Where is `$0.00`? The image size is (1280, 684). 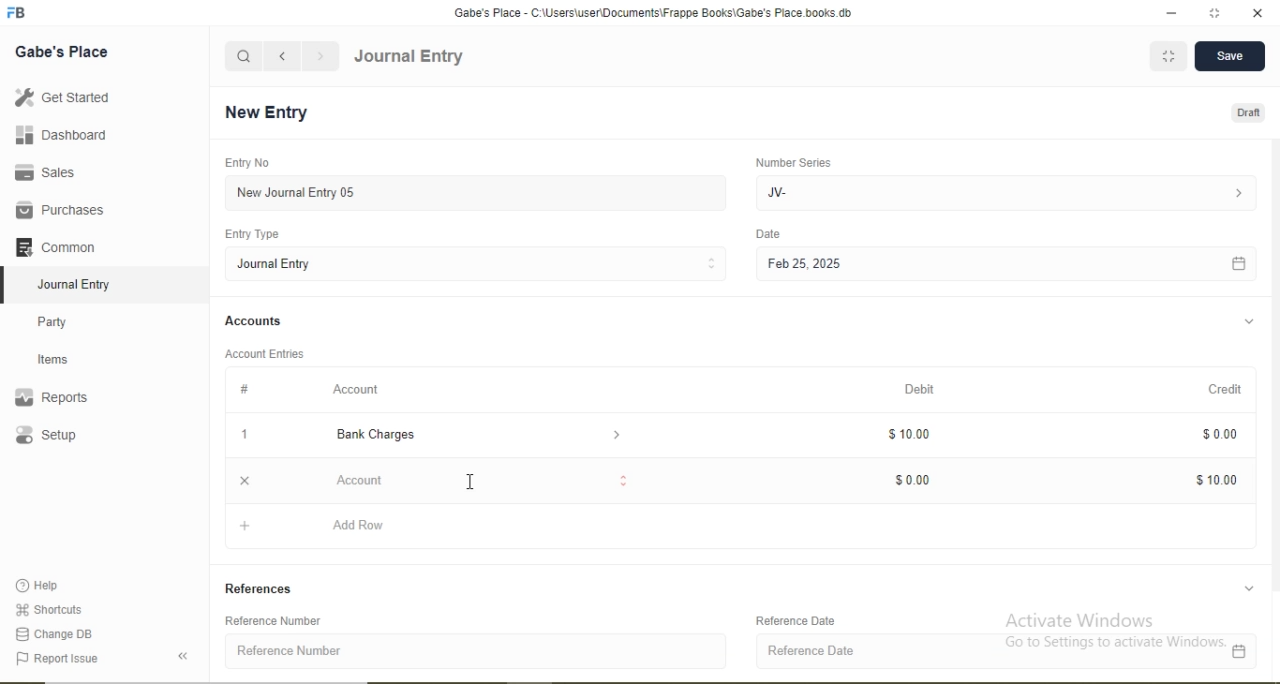
$0.00 is located at coordinates (1217, 434).